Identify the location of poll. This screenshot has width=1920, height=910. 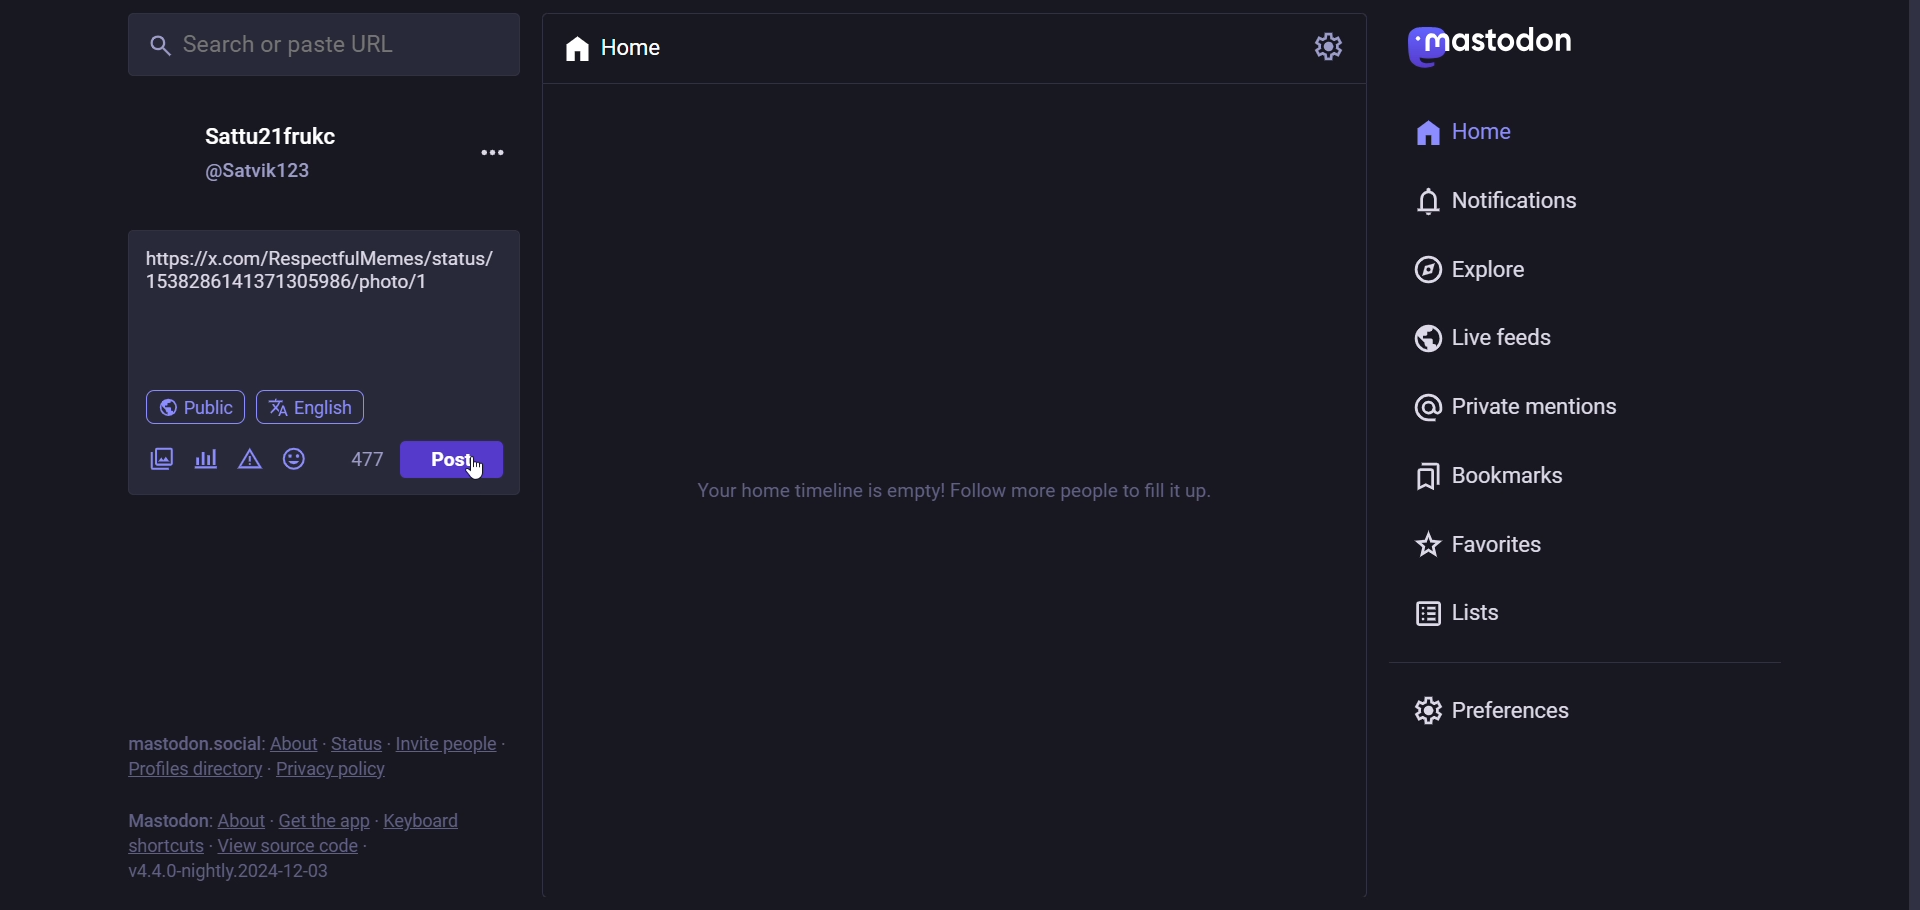
(204, 460).